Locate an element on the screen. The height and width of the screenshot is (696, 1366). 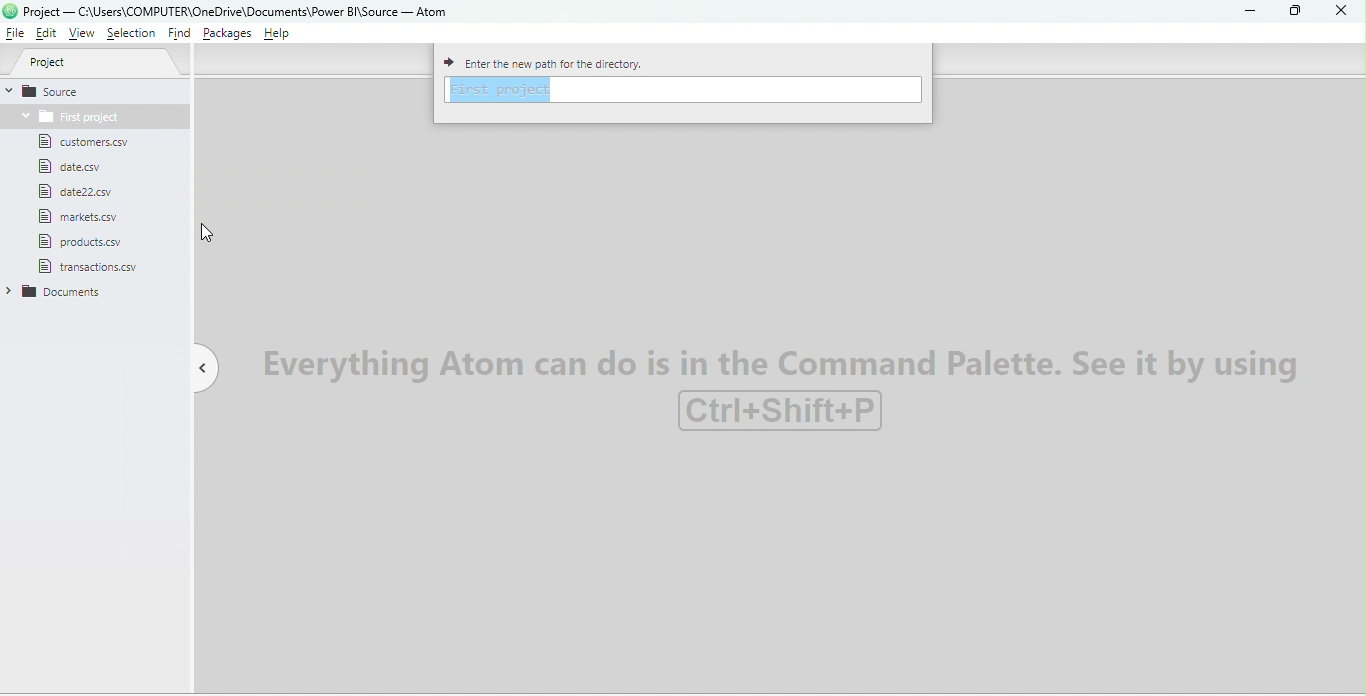
Enter the new path for the directory is located at coordinates (572, 61).